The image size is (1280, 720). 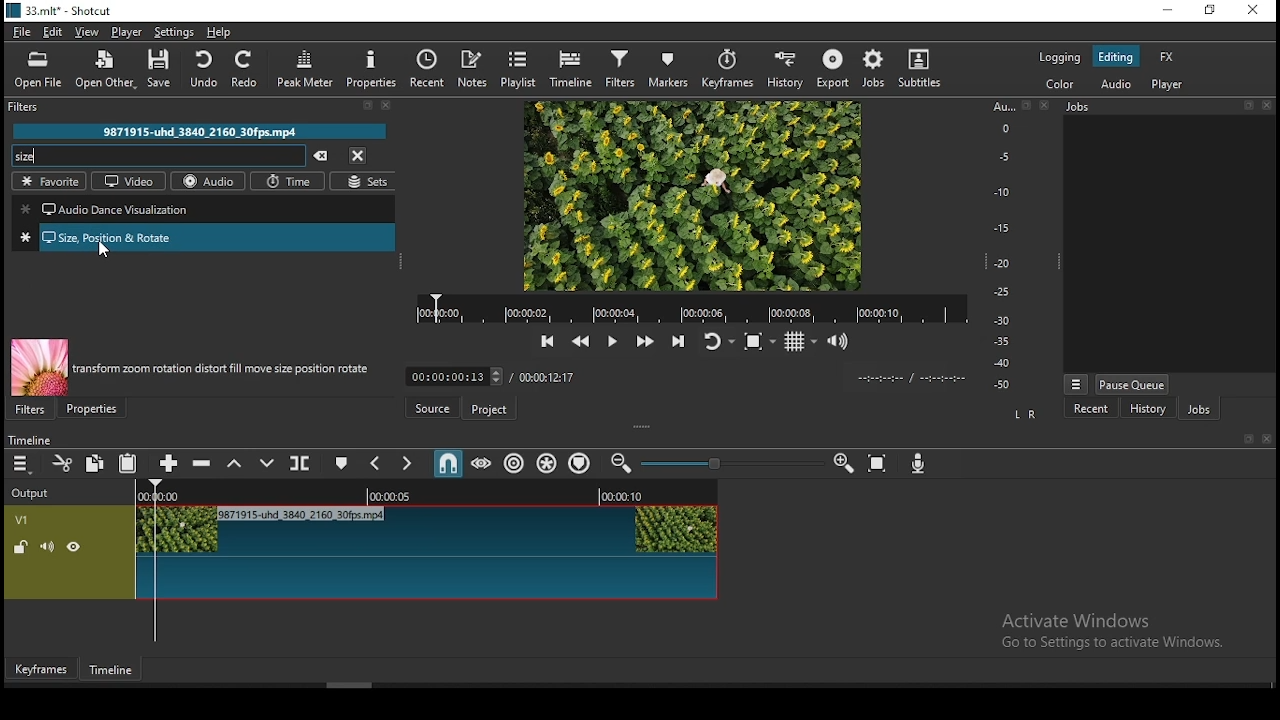 What do you see at coordinates (1003, 227) in the screenshot?
I see `-15` at bounding box center [1003, 227].